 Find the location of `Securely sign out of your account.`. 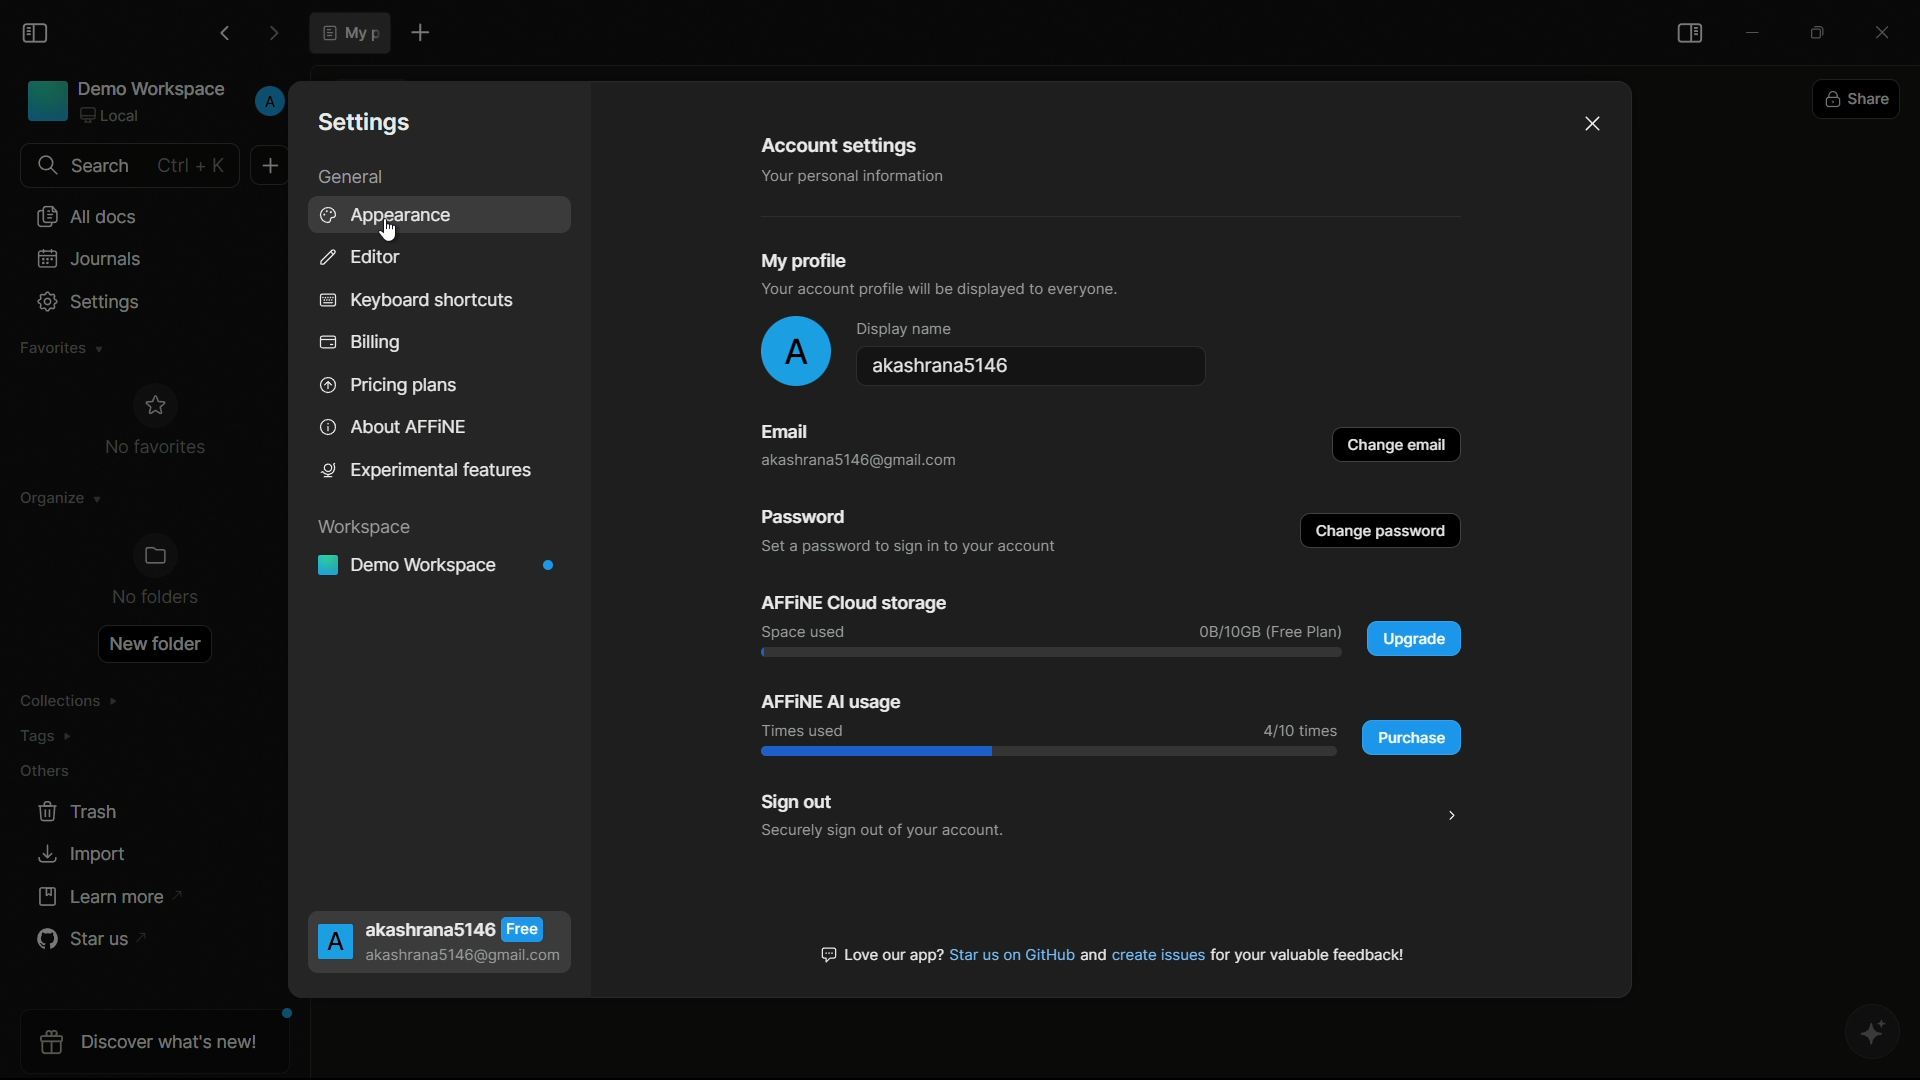

Securely sign out of your account. is located at coordinates (882, 830).